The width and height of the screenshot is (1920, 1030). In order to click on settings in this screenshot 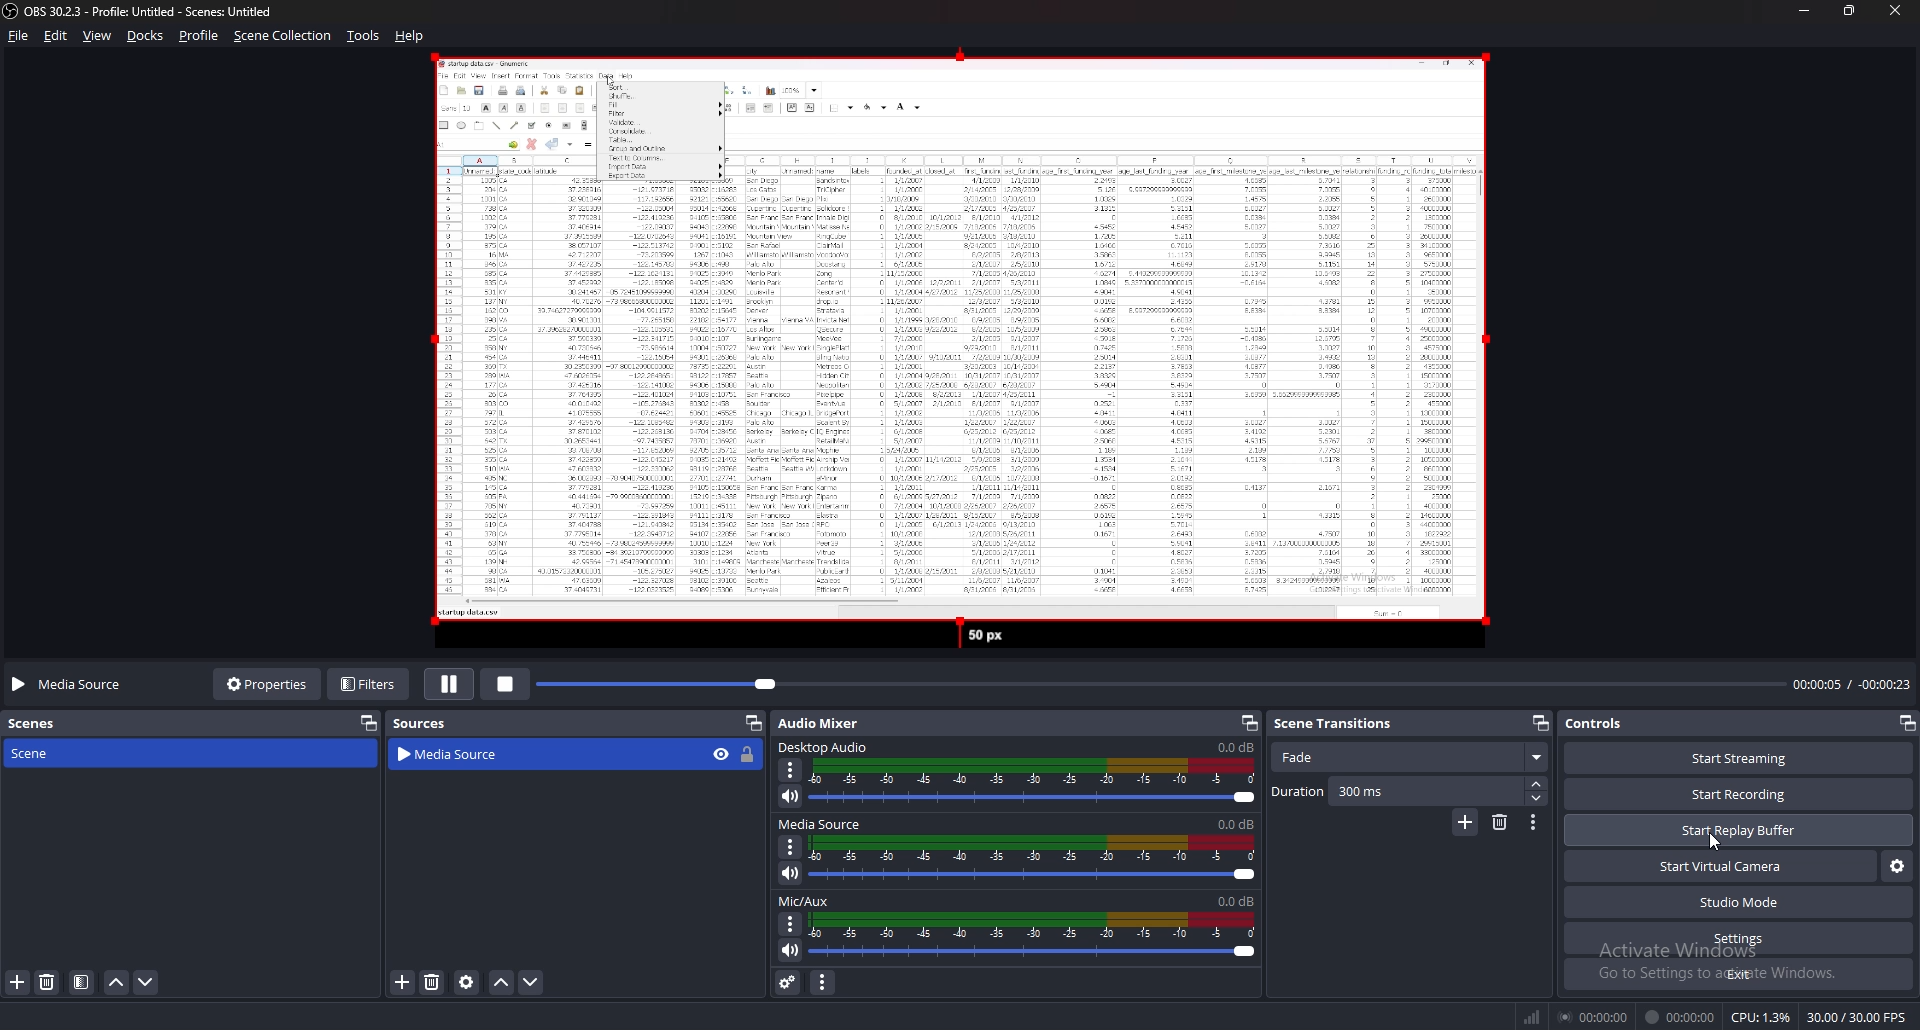, I will do `click(1739, 938)`.